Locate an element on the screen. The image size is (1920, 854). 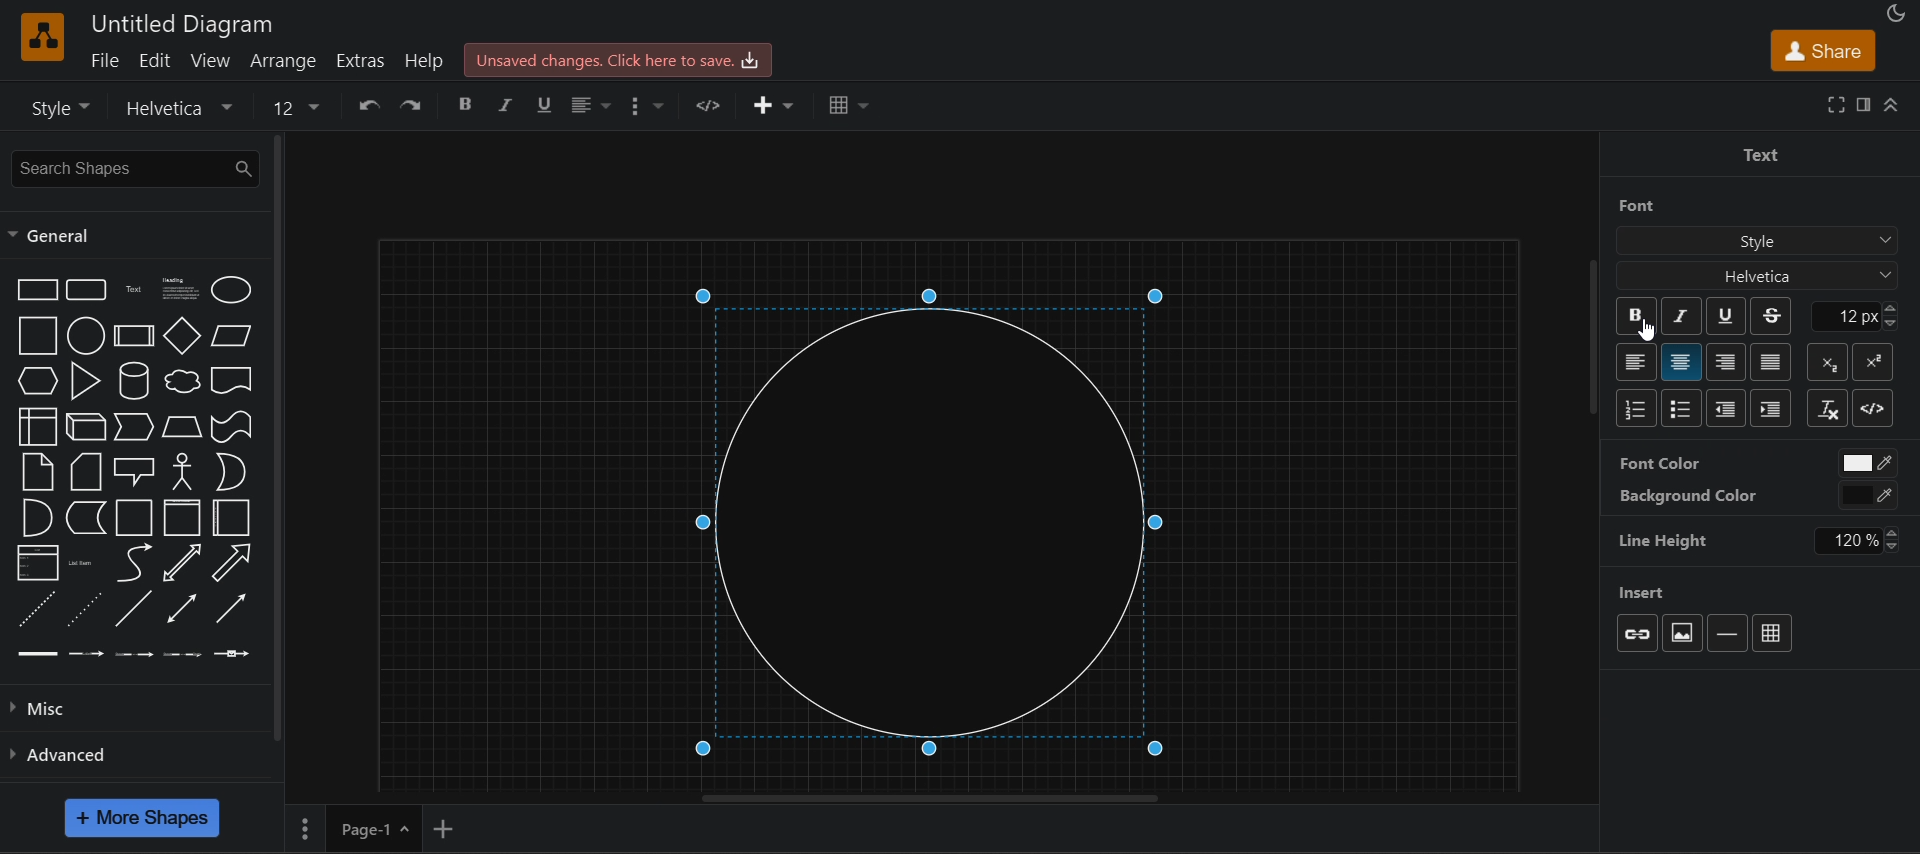
add new page is located at coordinates (444, 831).